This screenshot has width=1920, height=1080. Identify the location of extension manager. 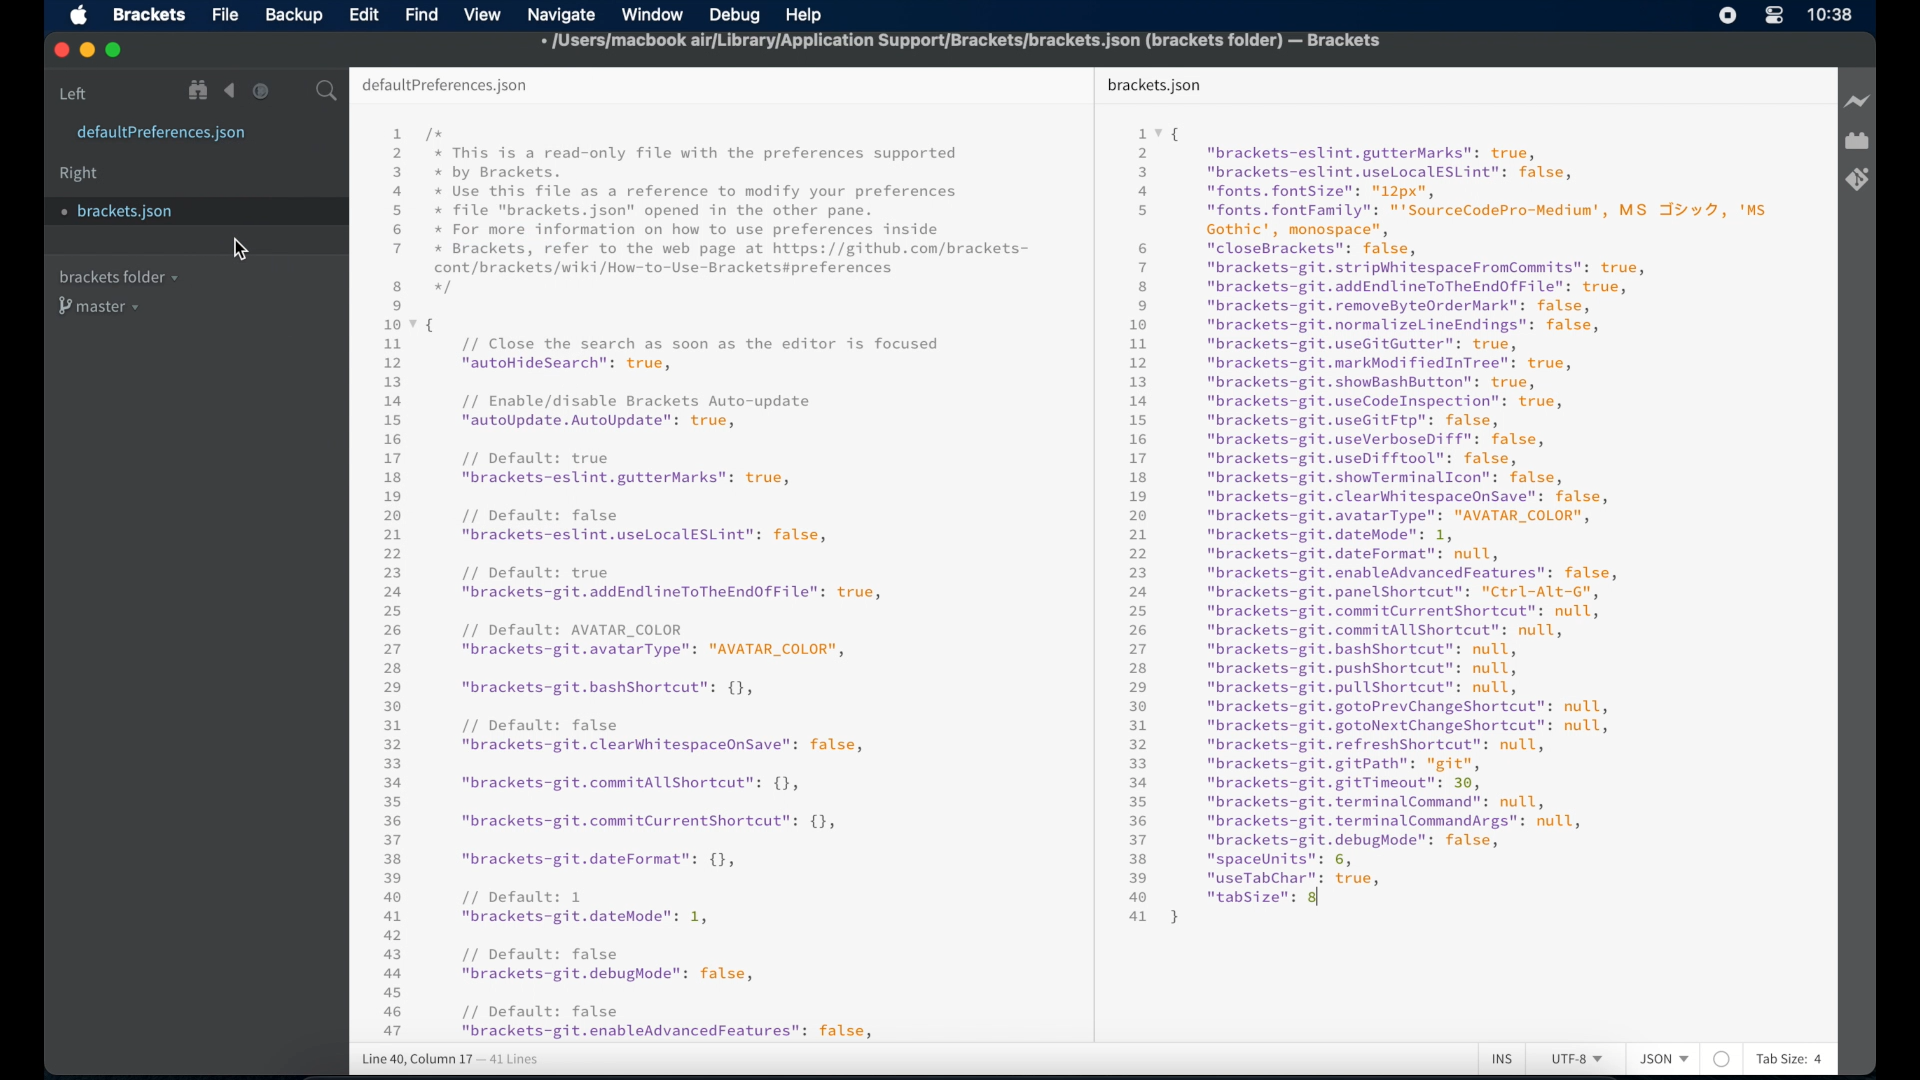
(1857, 141).